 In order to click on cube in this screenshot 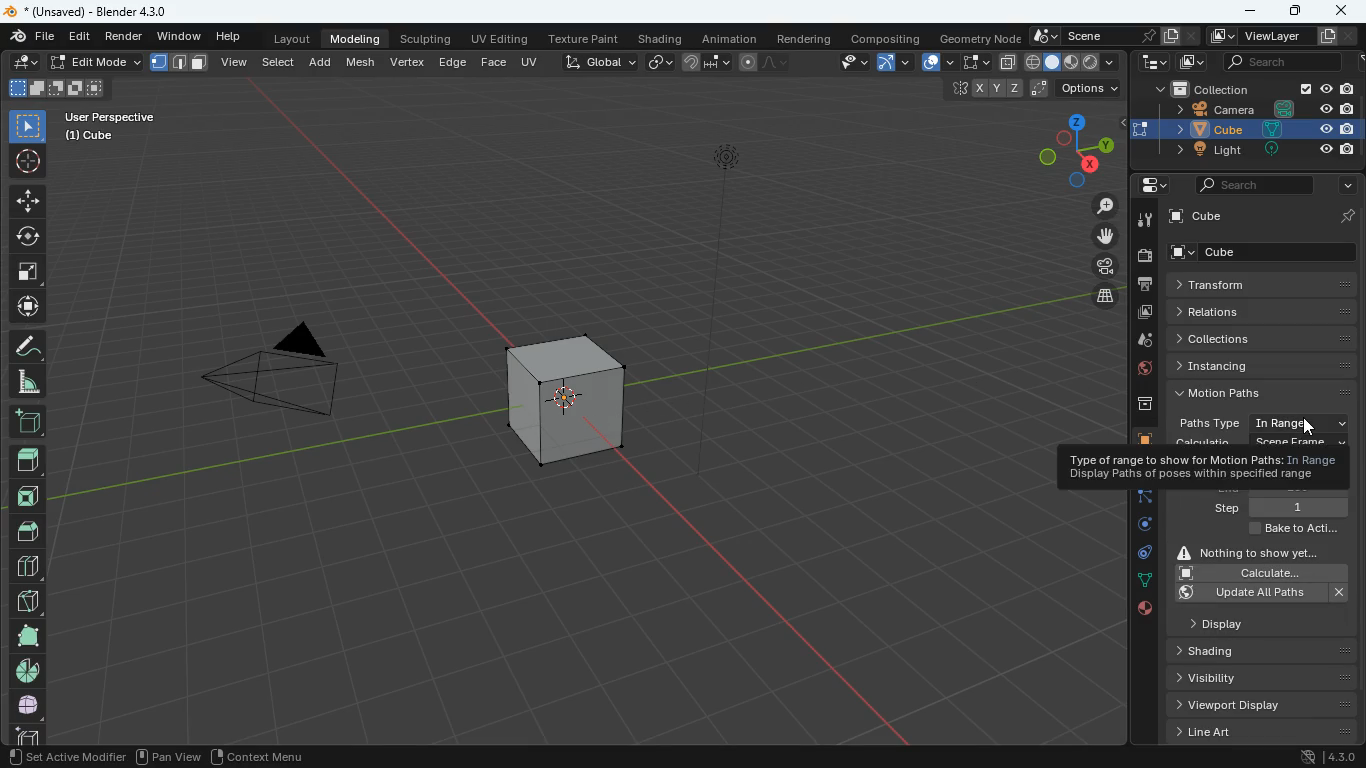, I will do `click(563, 393)`.